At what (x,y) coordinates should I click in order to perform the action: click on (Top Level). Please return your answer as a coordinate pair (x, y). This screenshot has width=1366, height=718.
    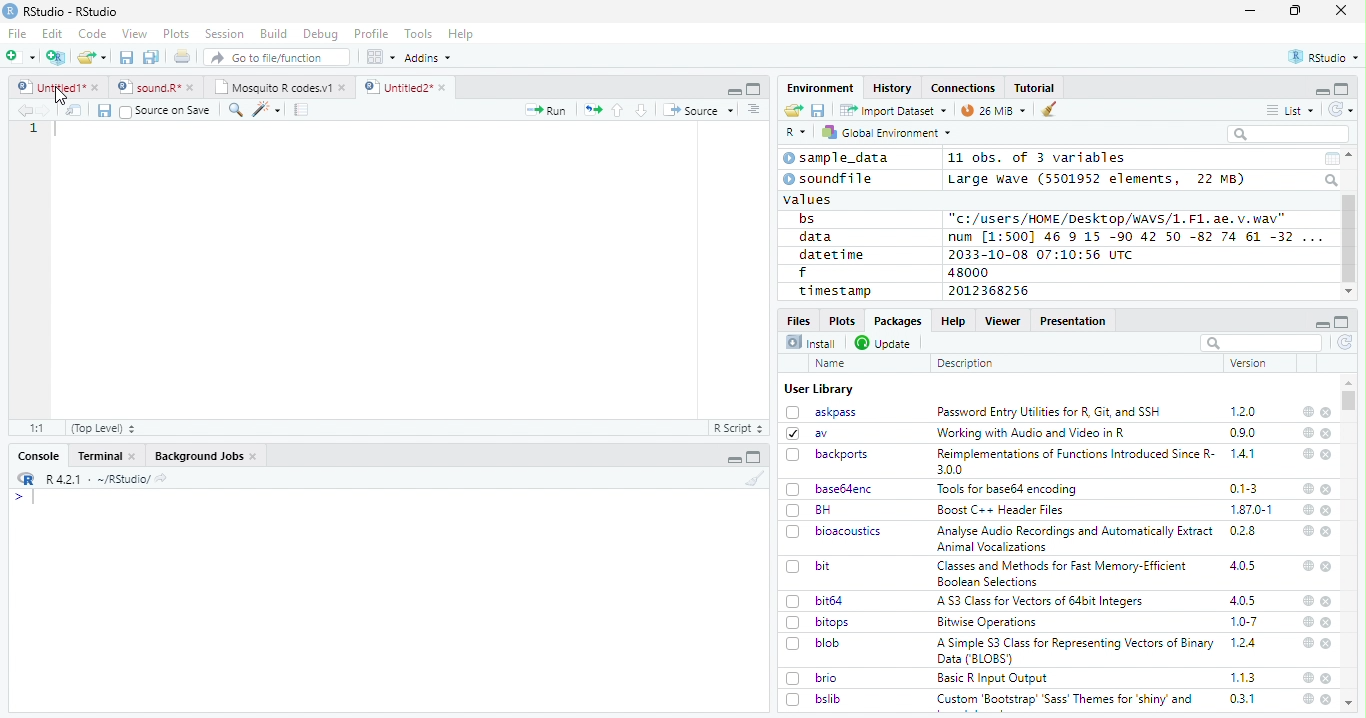
    Looking at the image, I should click on (102, 428).